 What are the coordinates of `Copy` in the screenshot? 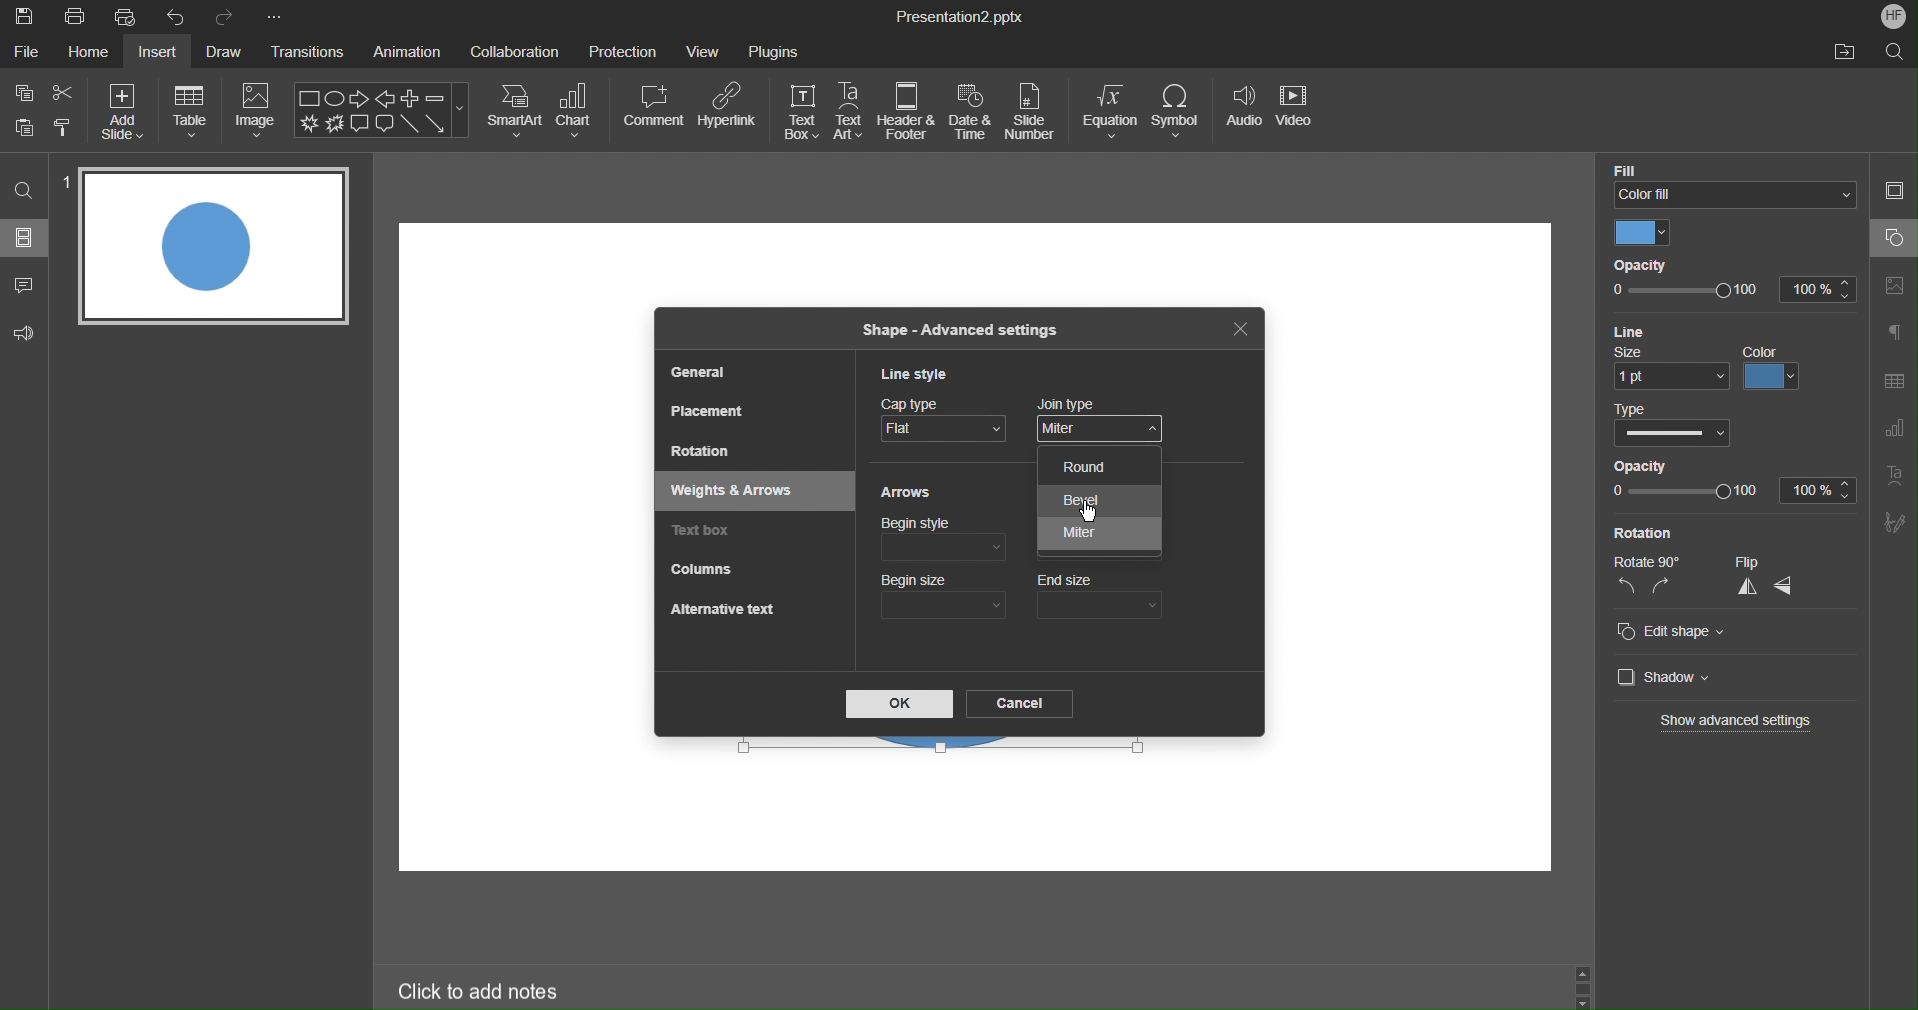 It's located at (22, 92).